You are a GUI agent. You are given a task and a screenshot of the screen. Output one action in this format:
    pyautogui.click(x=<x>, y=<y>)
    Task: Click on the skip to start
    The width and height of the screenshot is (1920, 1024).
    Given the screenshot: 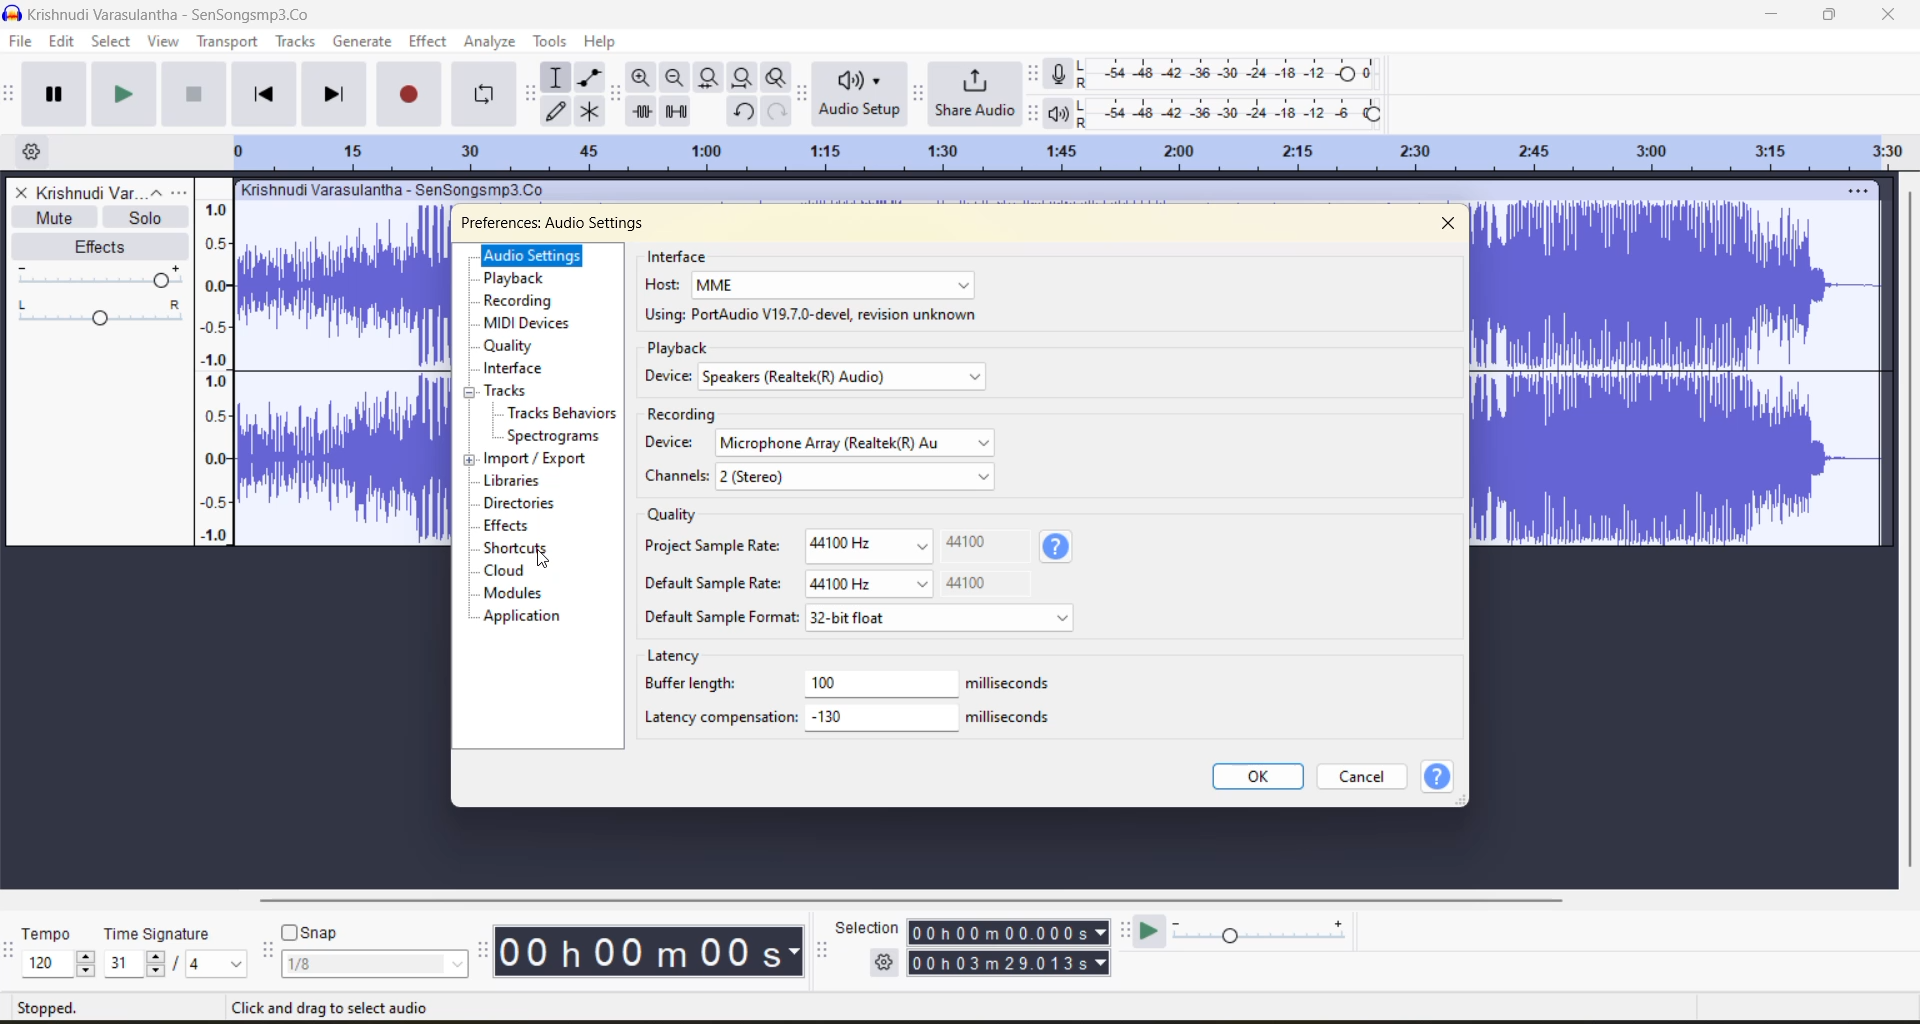 What is the action you would take?
    pyautogui.click(x=262, y=93)
    